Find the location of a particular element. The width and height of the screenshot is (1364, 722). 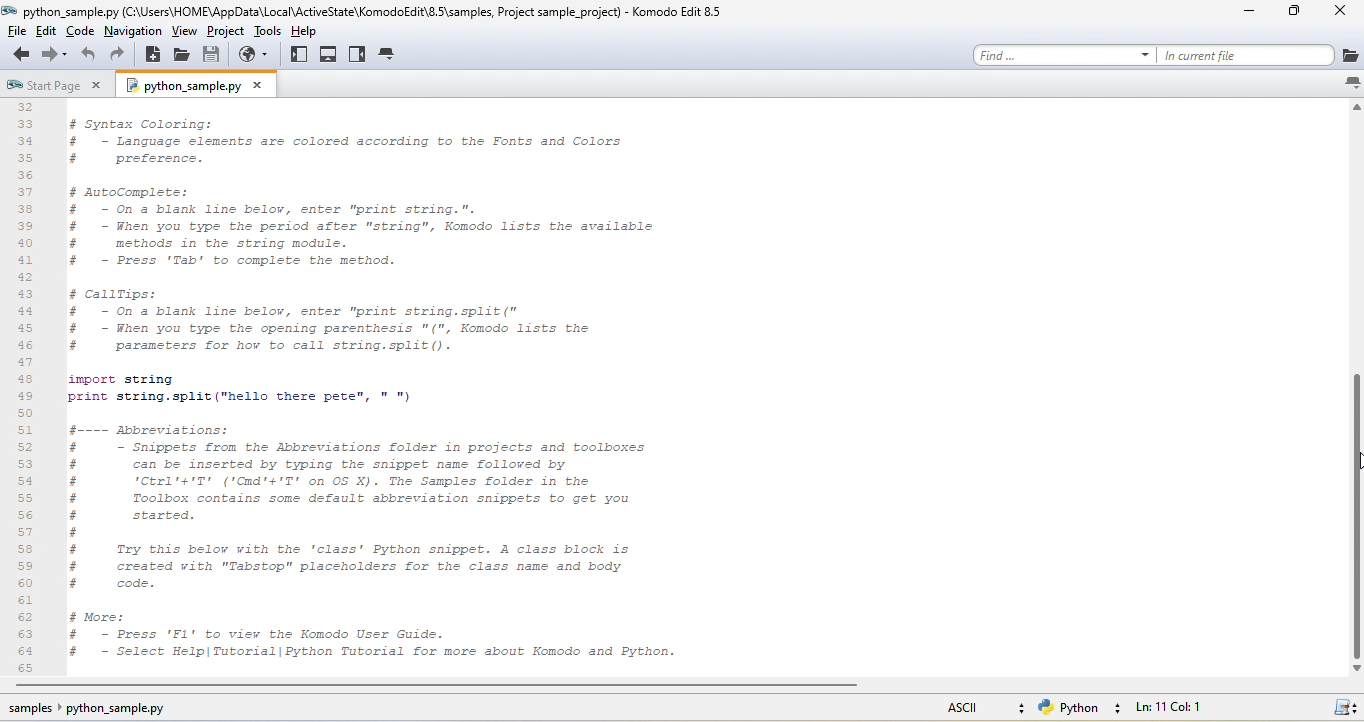

right pane is located at coordinates (359, 54).